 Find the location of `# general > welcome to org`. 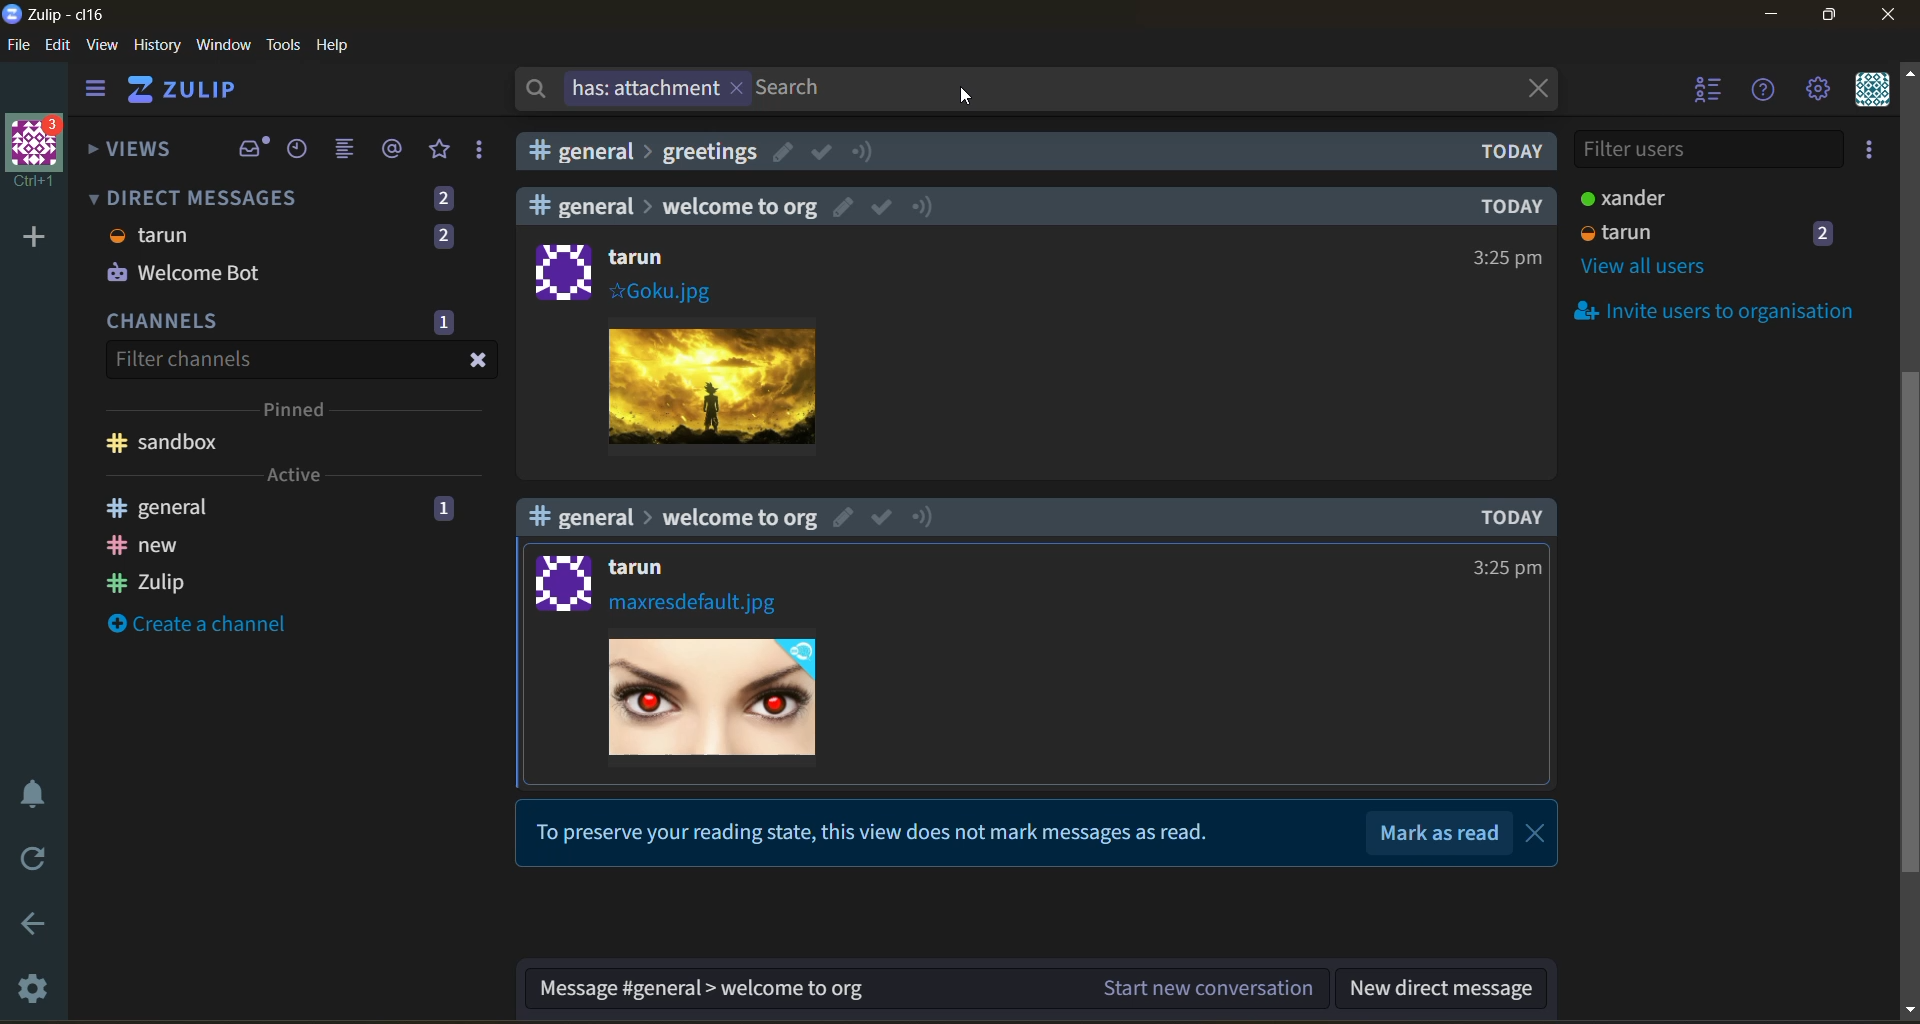

# general > welcome to org is located at coordinates (672, 516).